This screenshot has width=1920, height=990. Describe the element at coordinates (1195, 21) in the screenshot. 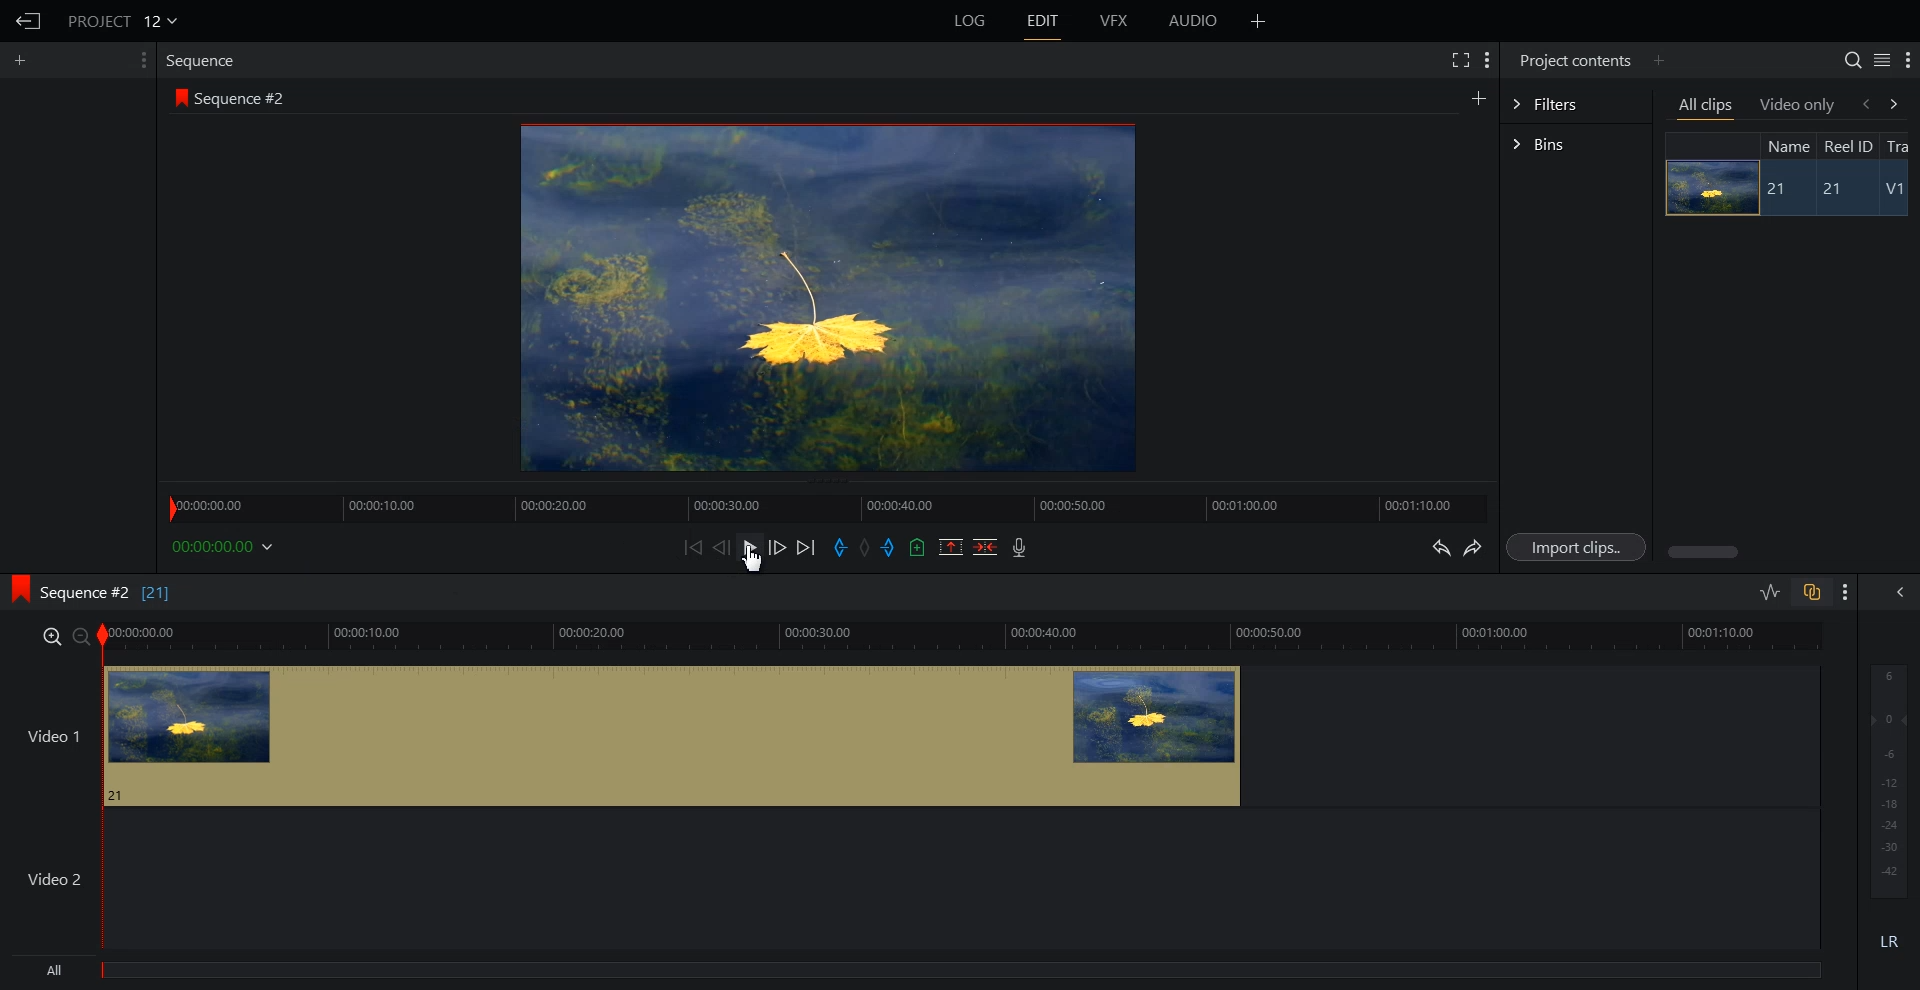

I see `AUDIO` at that location.